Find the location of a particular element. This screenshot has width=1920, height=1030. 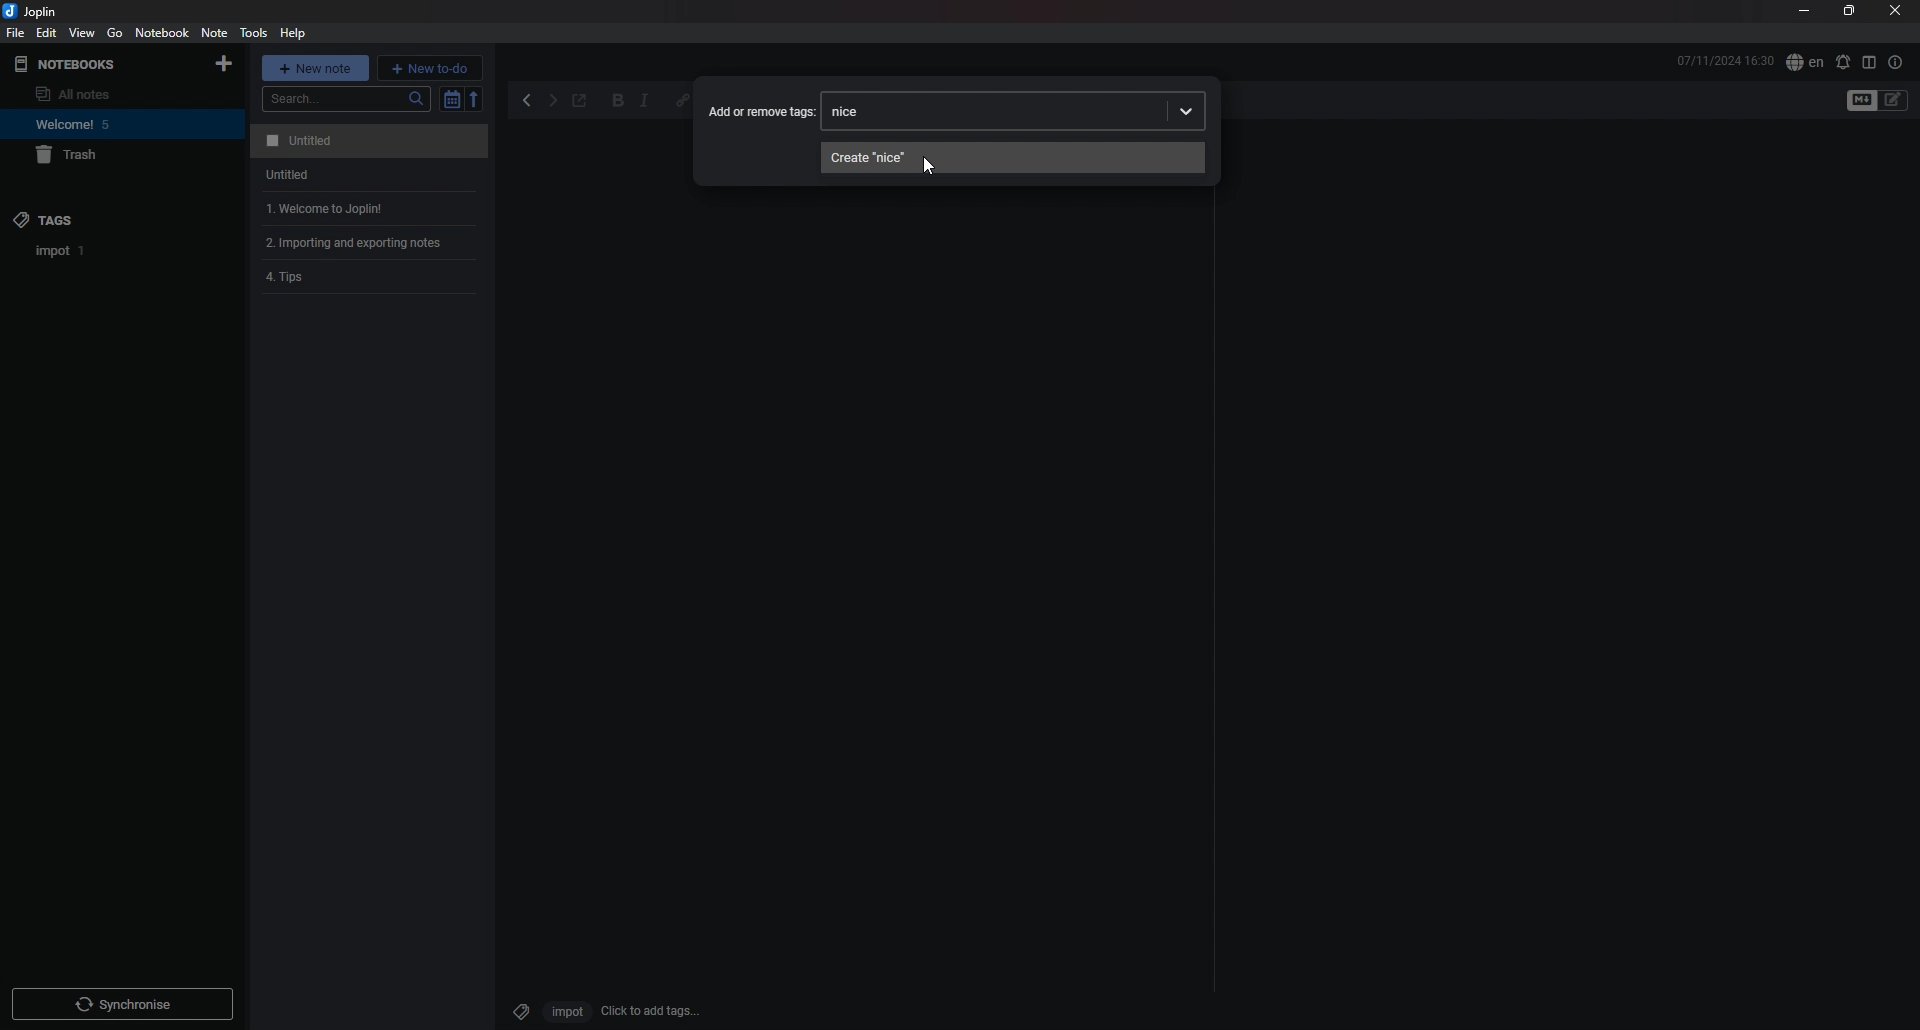

trash is located at coordinates (106, 156).